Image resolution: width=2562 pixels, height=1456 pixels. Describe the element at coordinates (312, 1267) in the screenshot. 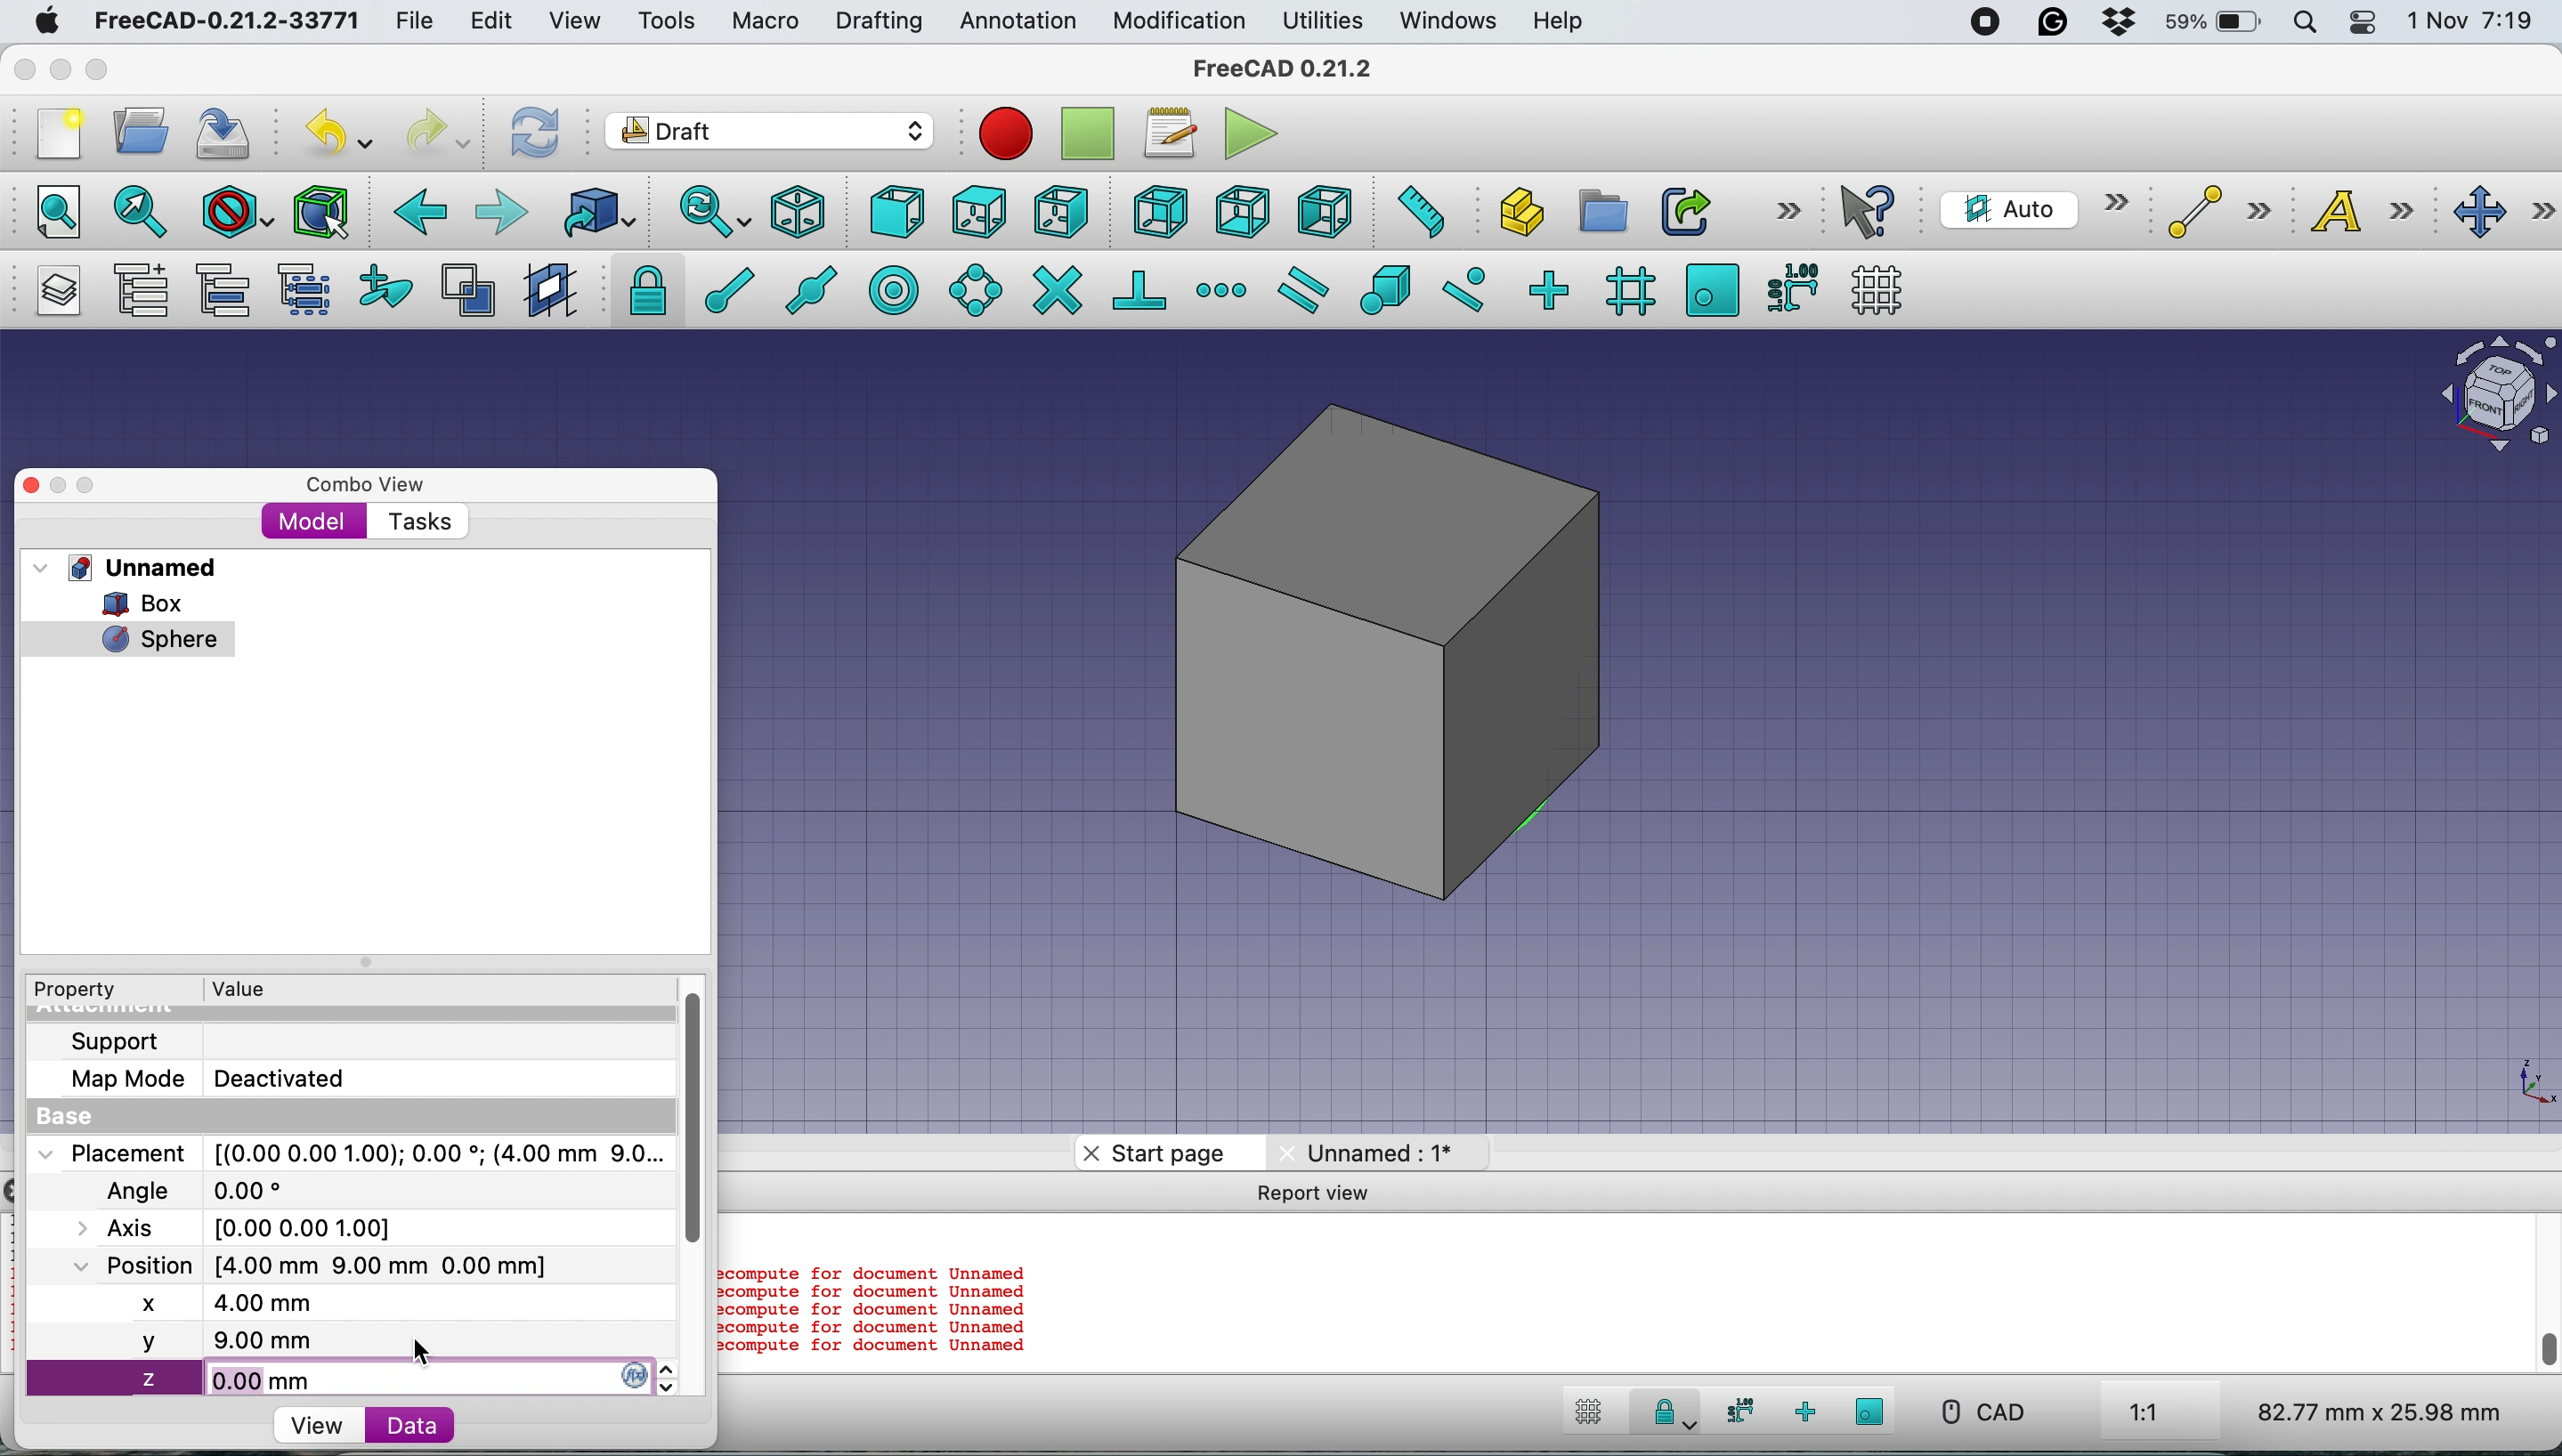

I see `Position [4.00 mm 0.00 mm 0.00 mm]` at that location.